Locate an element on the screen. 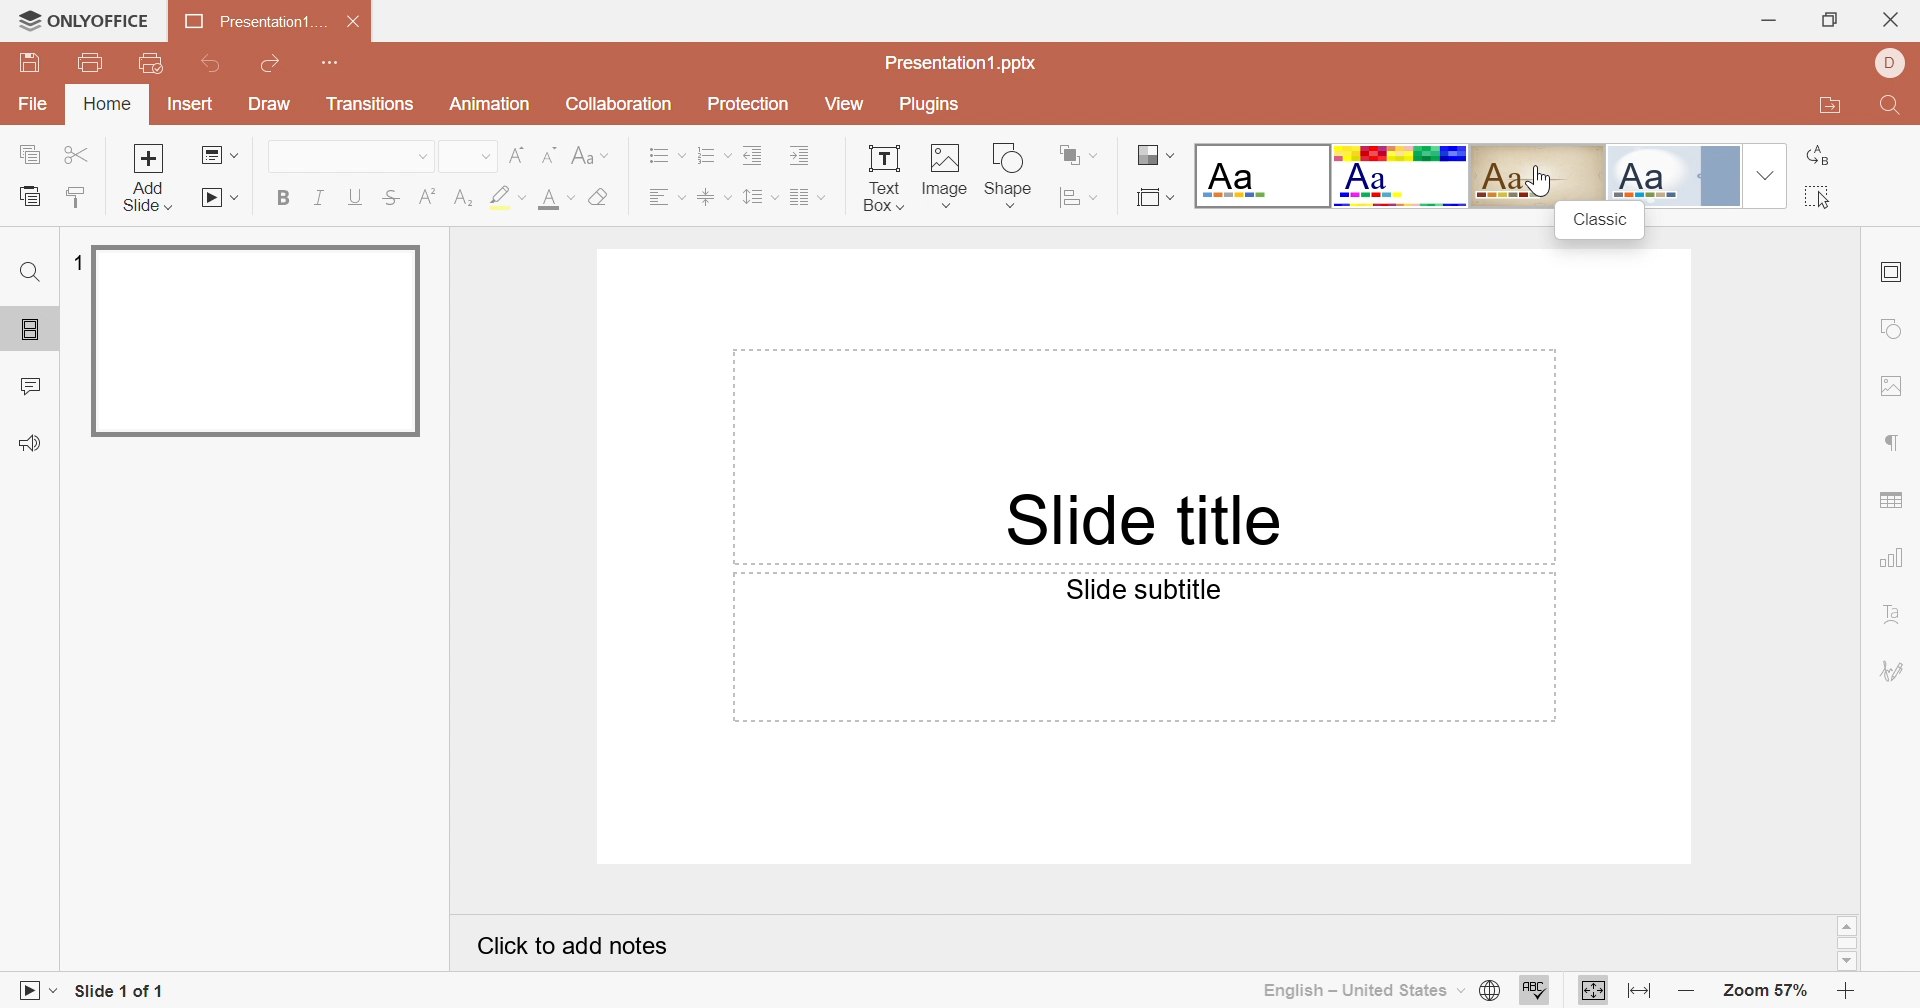 Image resolution: width=1920 pixels, height=1008 pixels. Animation is located at coordinates (490, 104).